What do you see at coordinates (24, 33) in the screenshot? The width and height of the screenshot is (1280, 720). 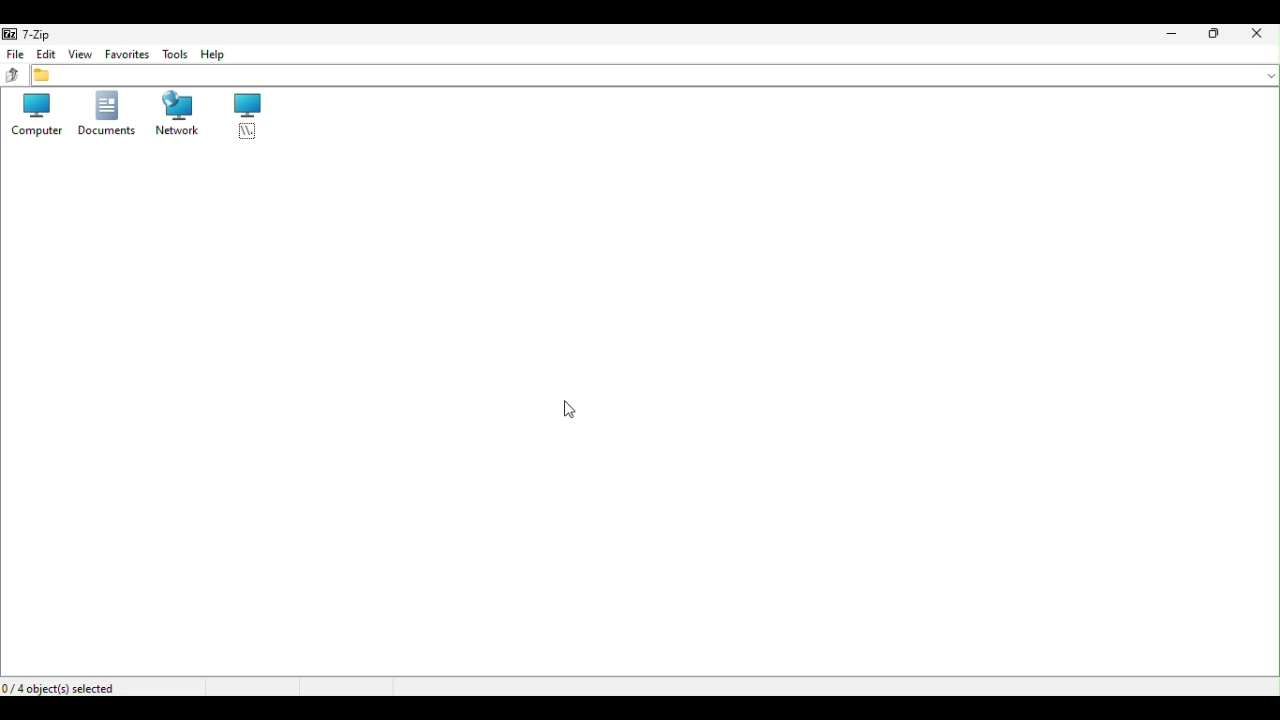 I see `7 zip` at bounding box center [24, 33].